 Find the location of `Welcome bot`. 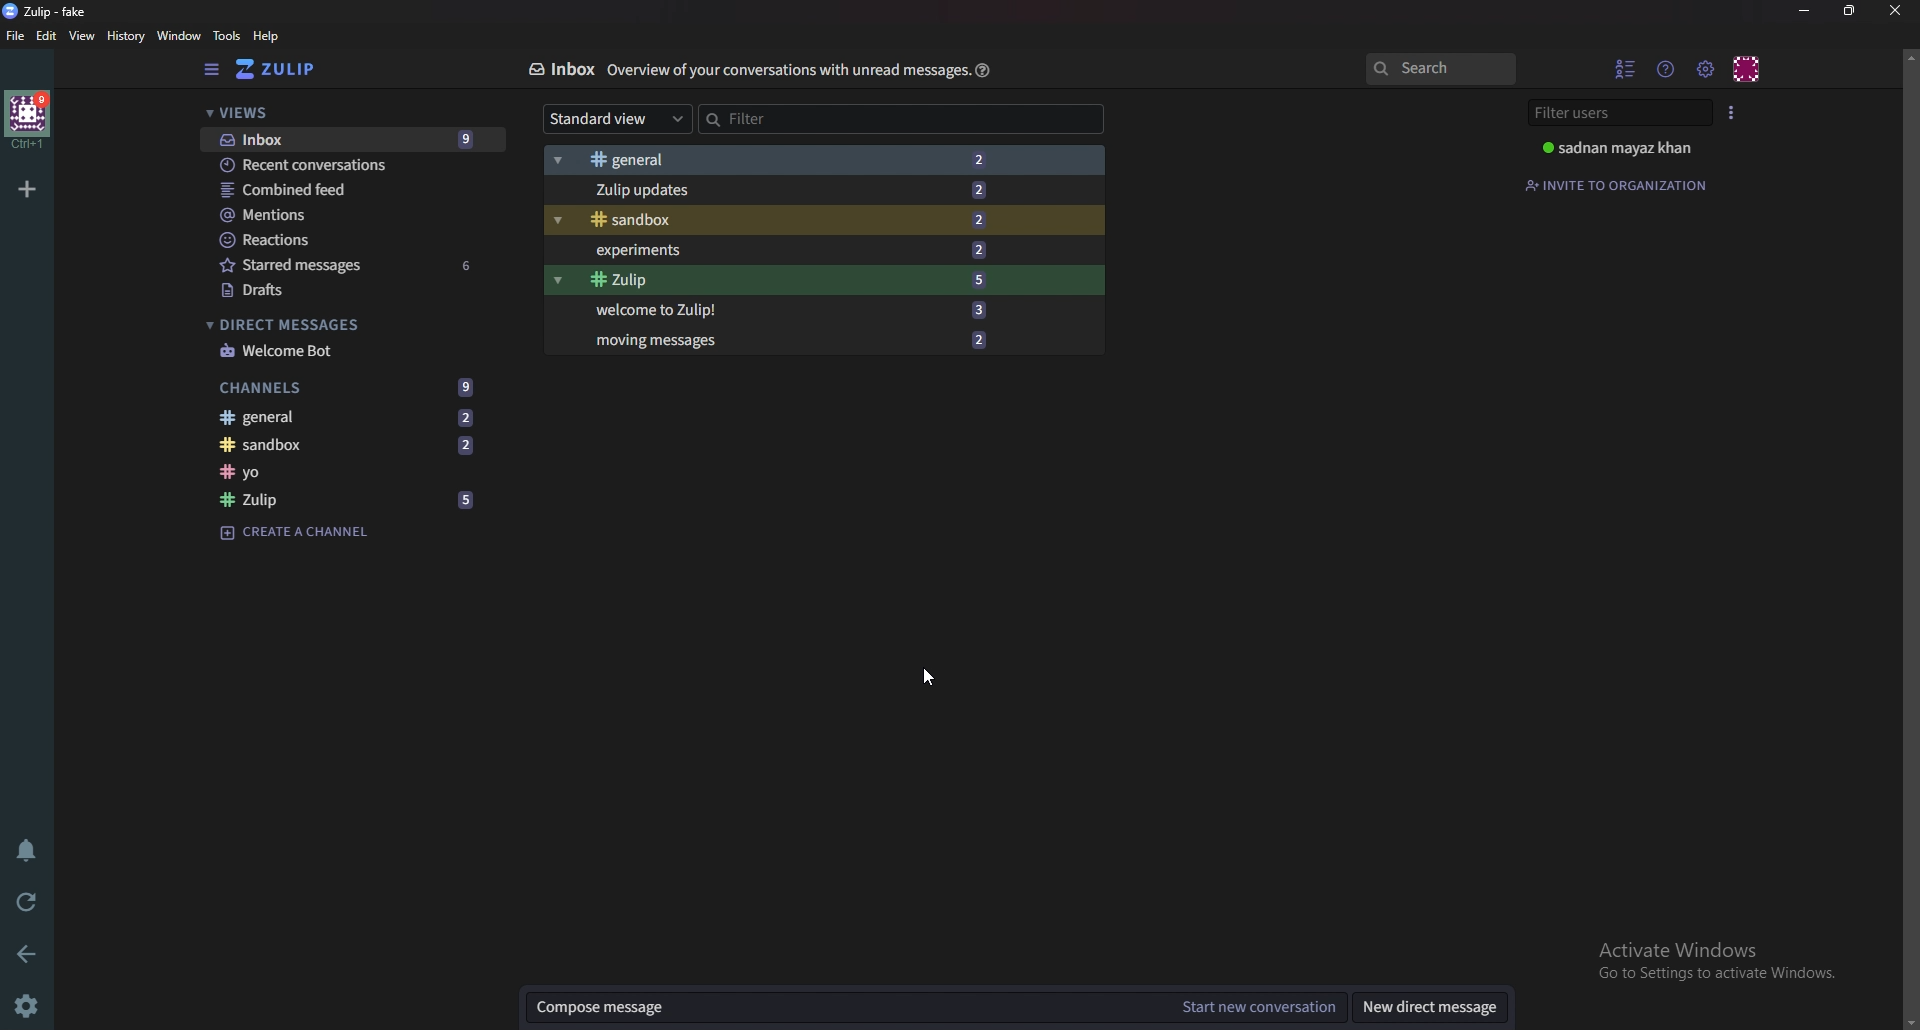

Welcome bot is located at coordinates (331, 352).